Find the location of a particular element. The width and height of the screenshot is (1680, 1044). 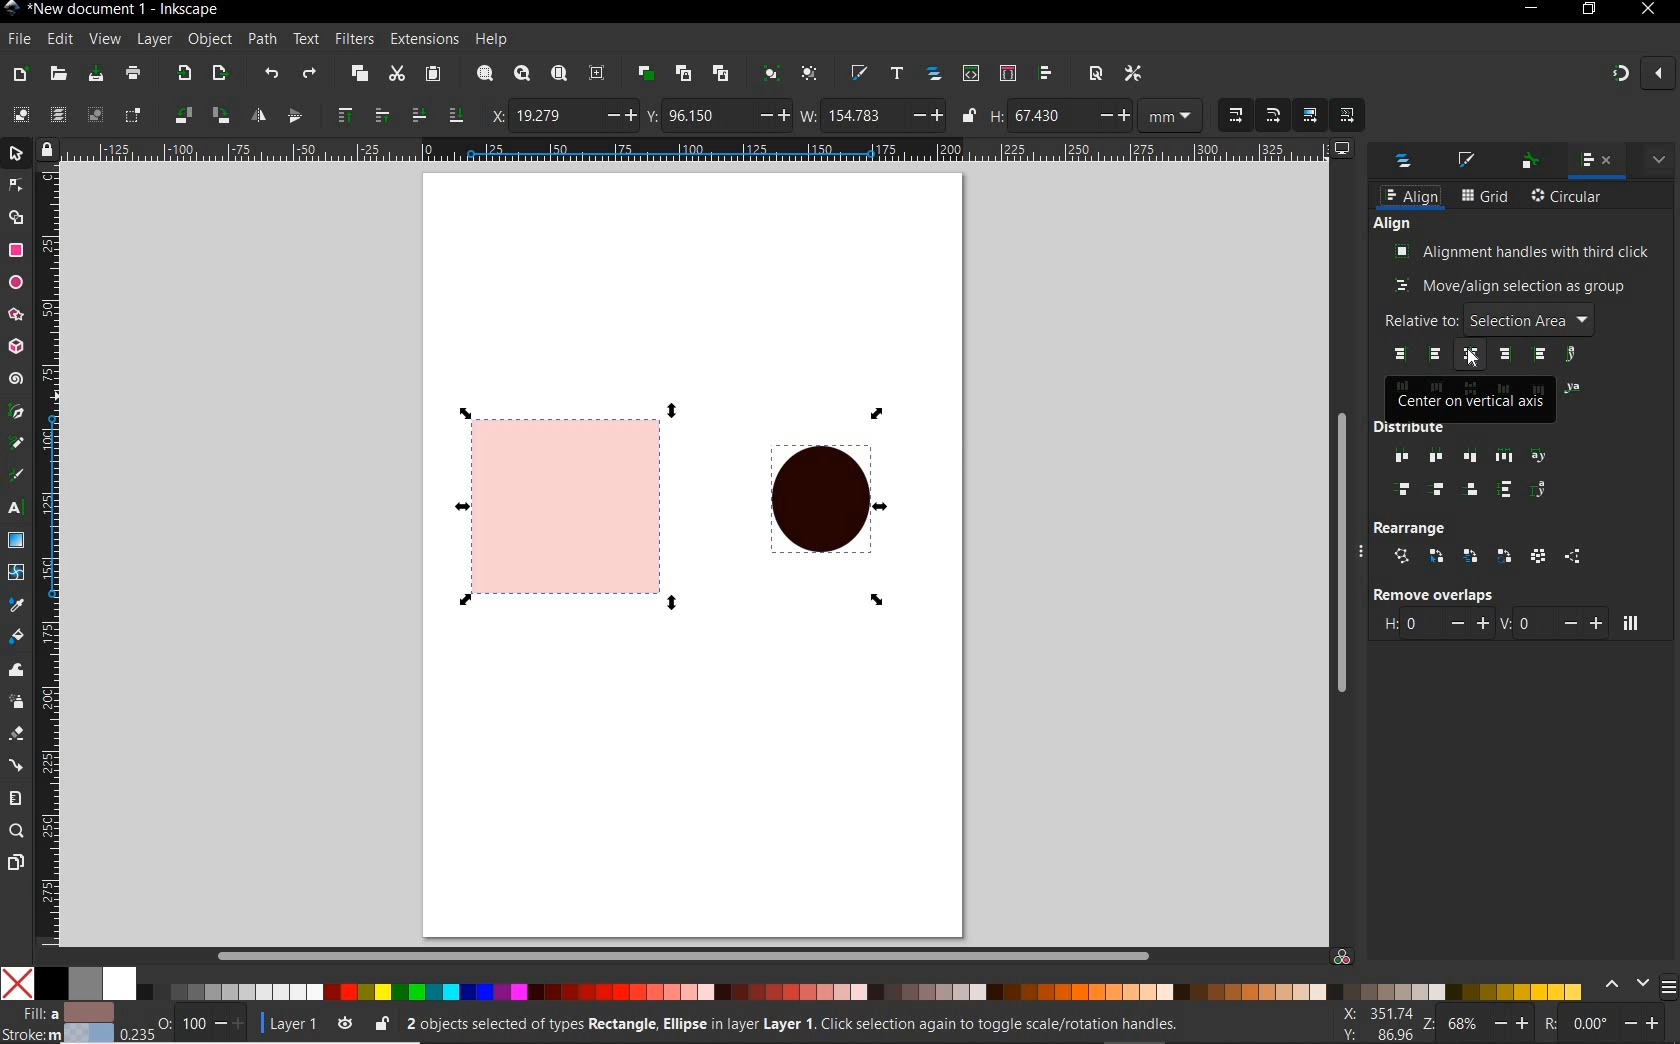

relative to selection area is located at coordinates (1487, 319).